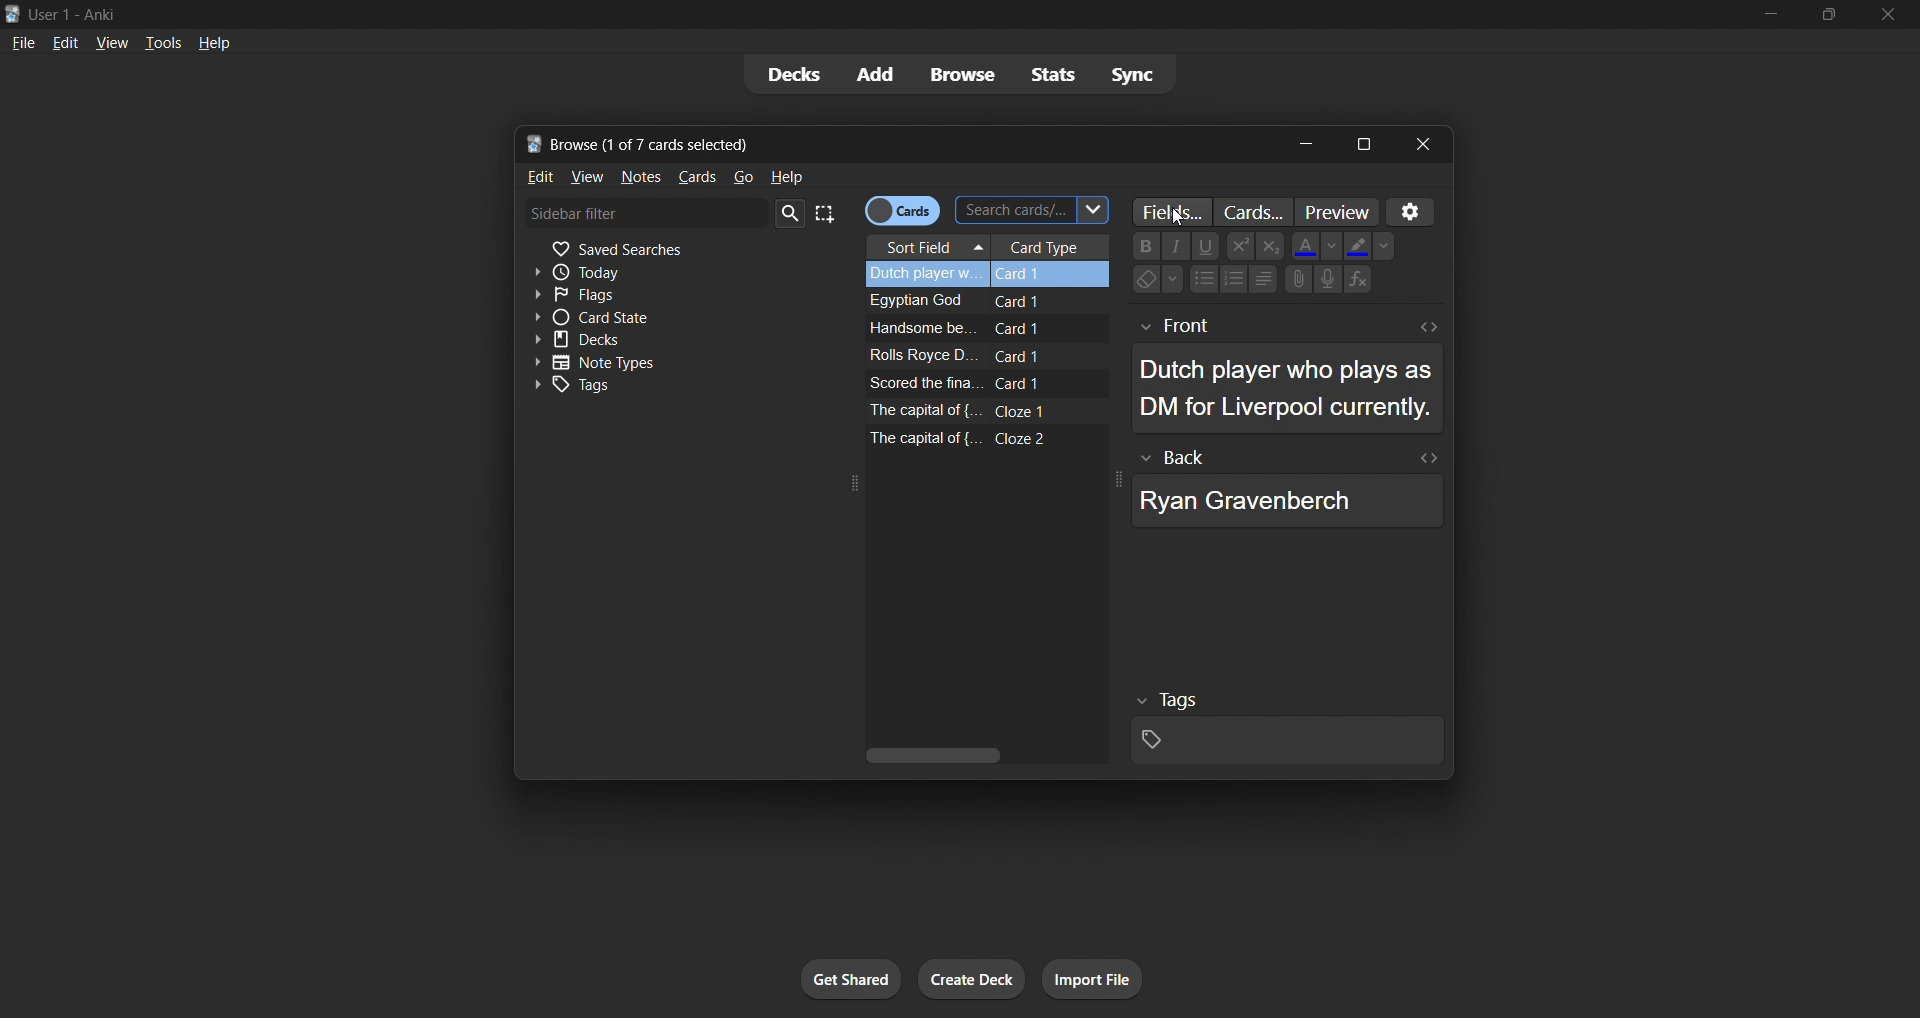 This screenshot has width=1920, height=1018. I want to click on expand icon, so click(850, 483).